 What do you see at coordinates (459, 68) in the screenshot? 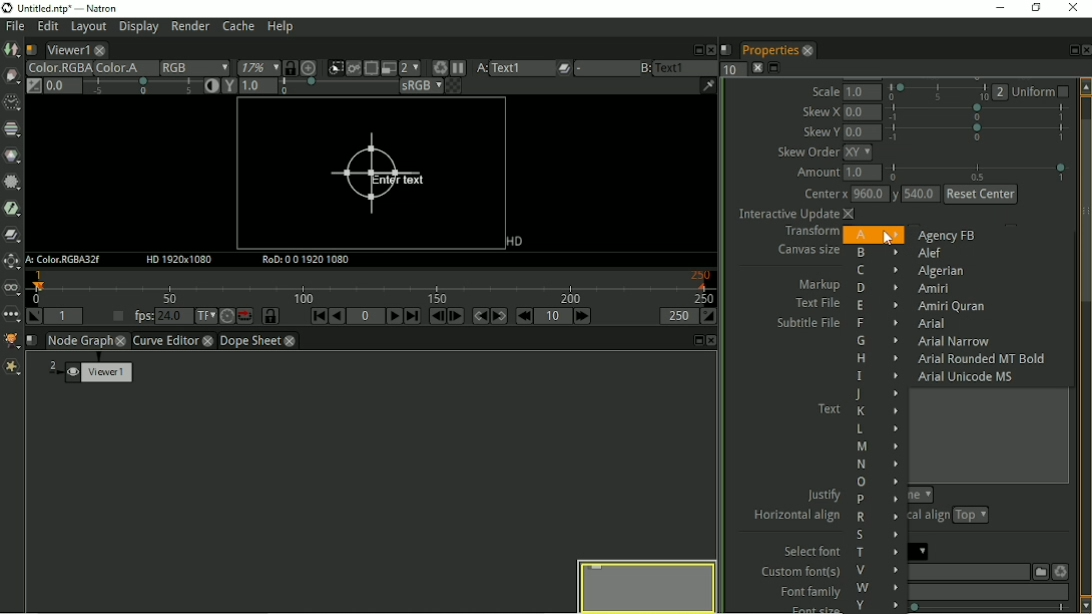
I see `Pause updates` at bounding box center [459, 68].